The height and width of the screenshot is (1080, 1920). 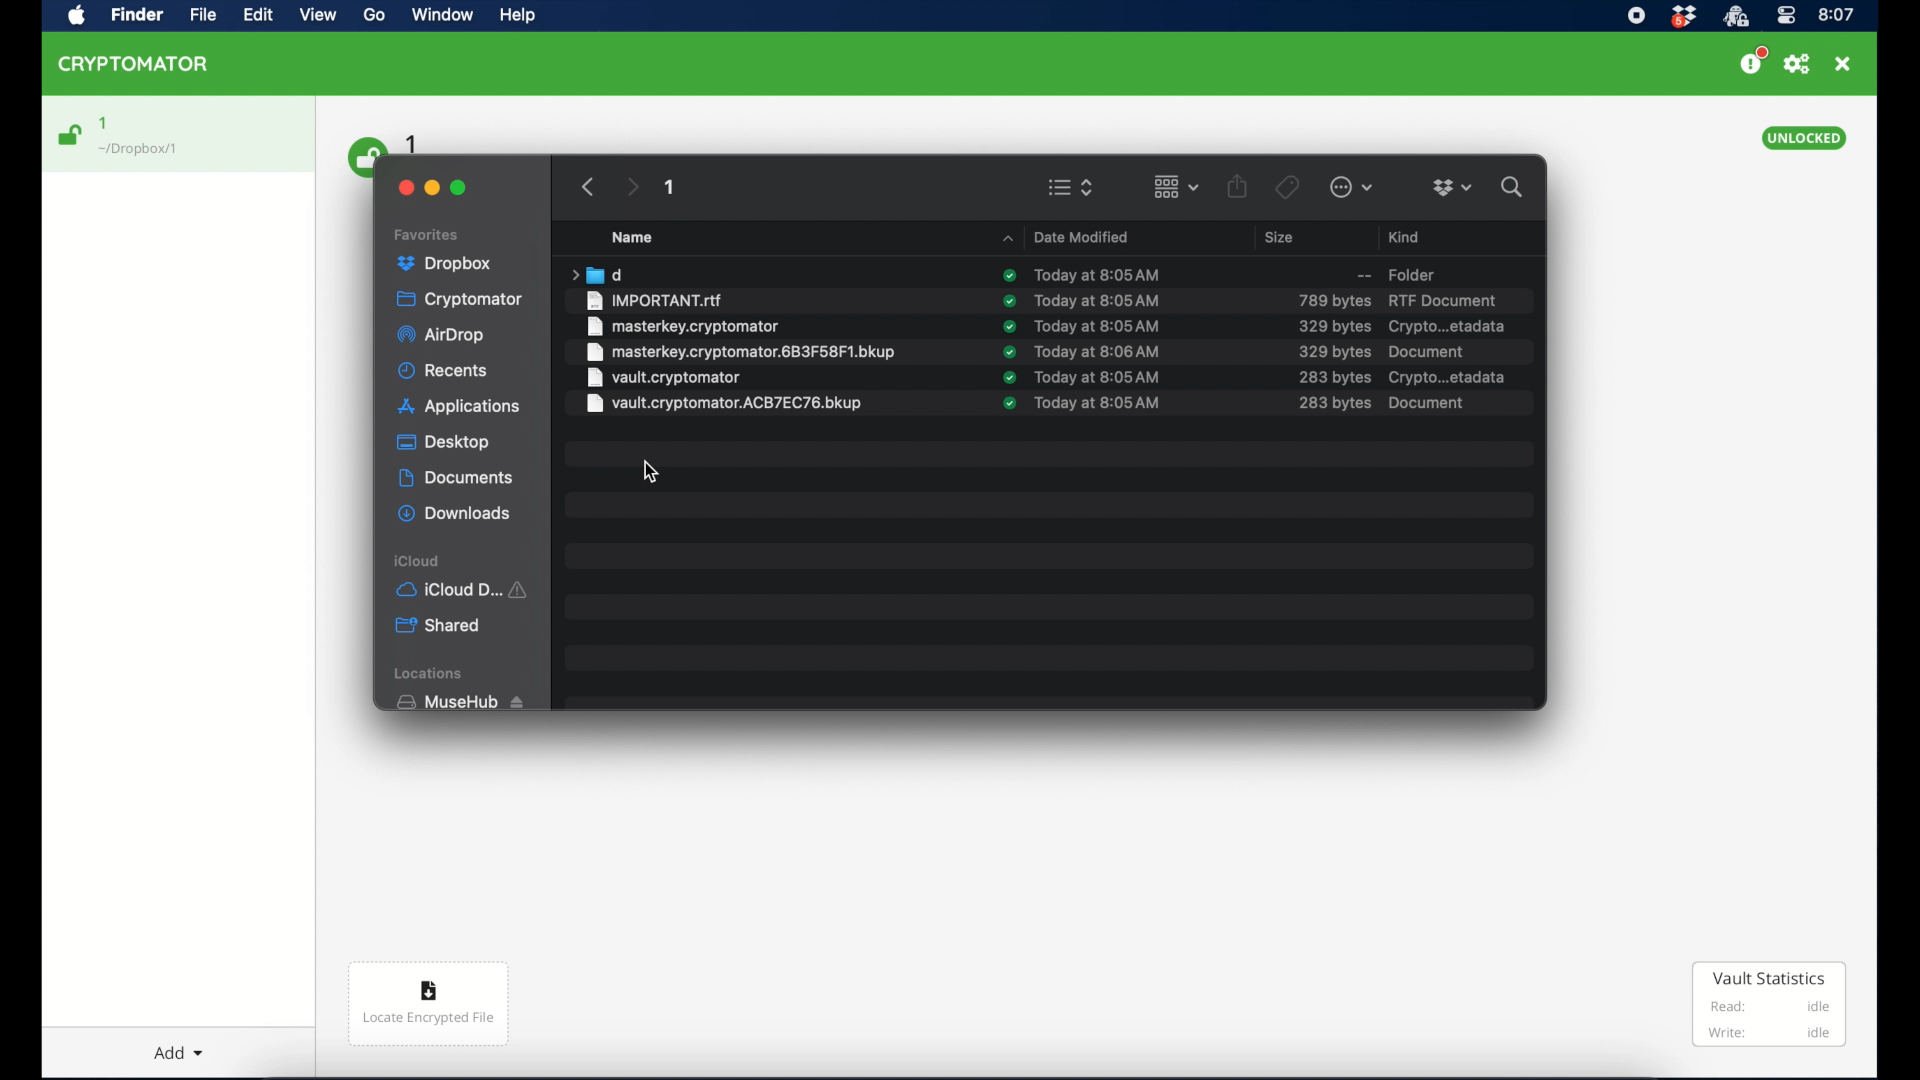 I want to click on downloads, so click(x=454, y=513).